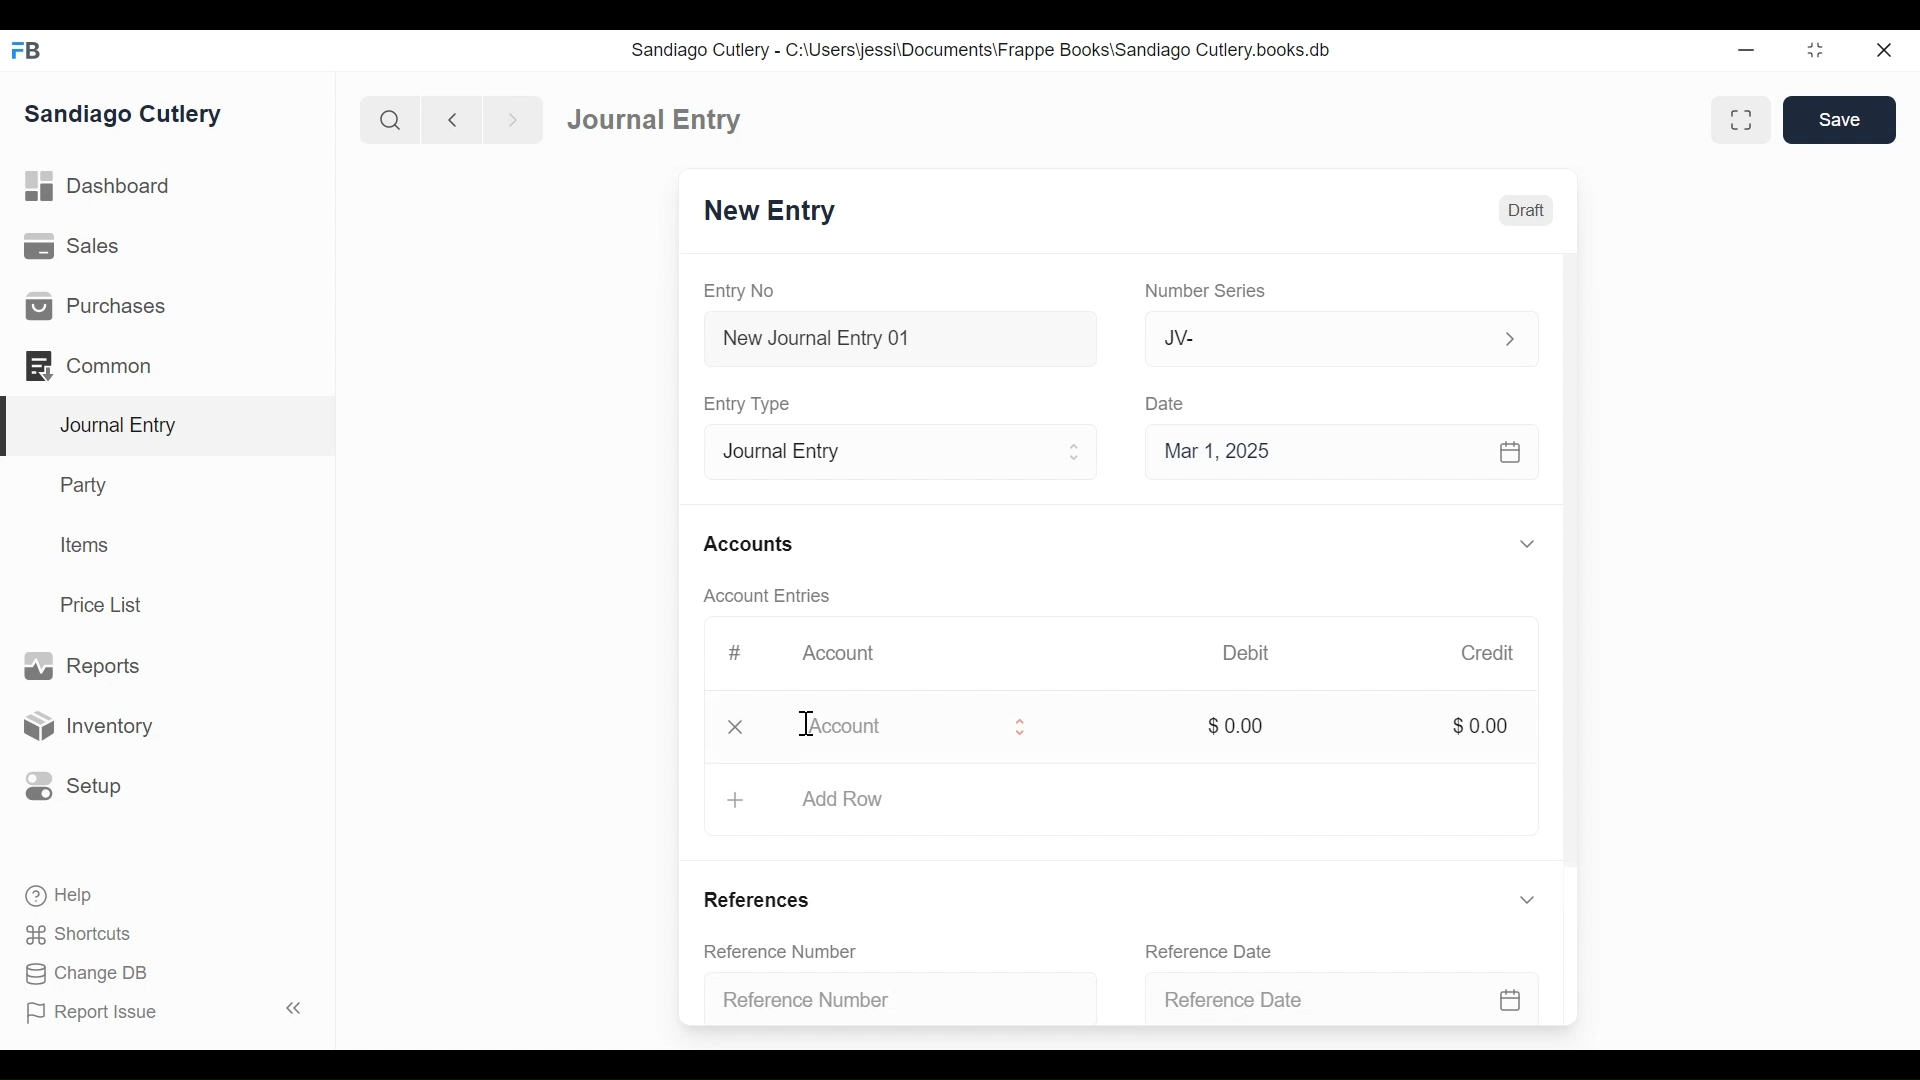  I want to click on Add Row, so click(1115, 802).